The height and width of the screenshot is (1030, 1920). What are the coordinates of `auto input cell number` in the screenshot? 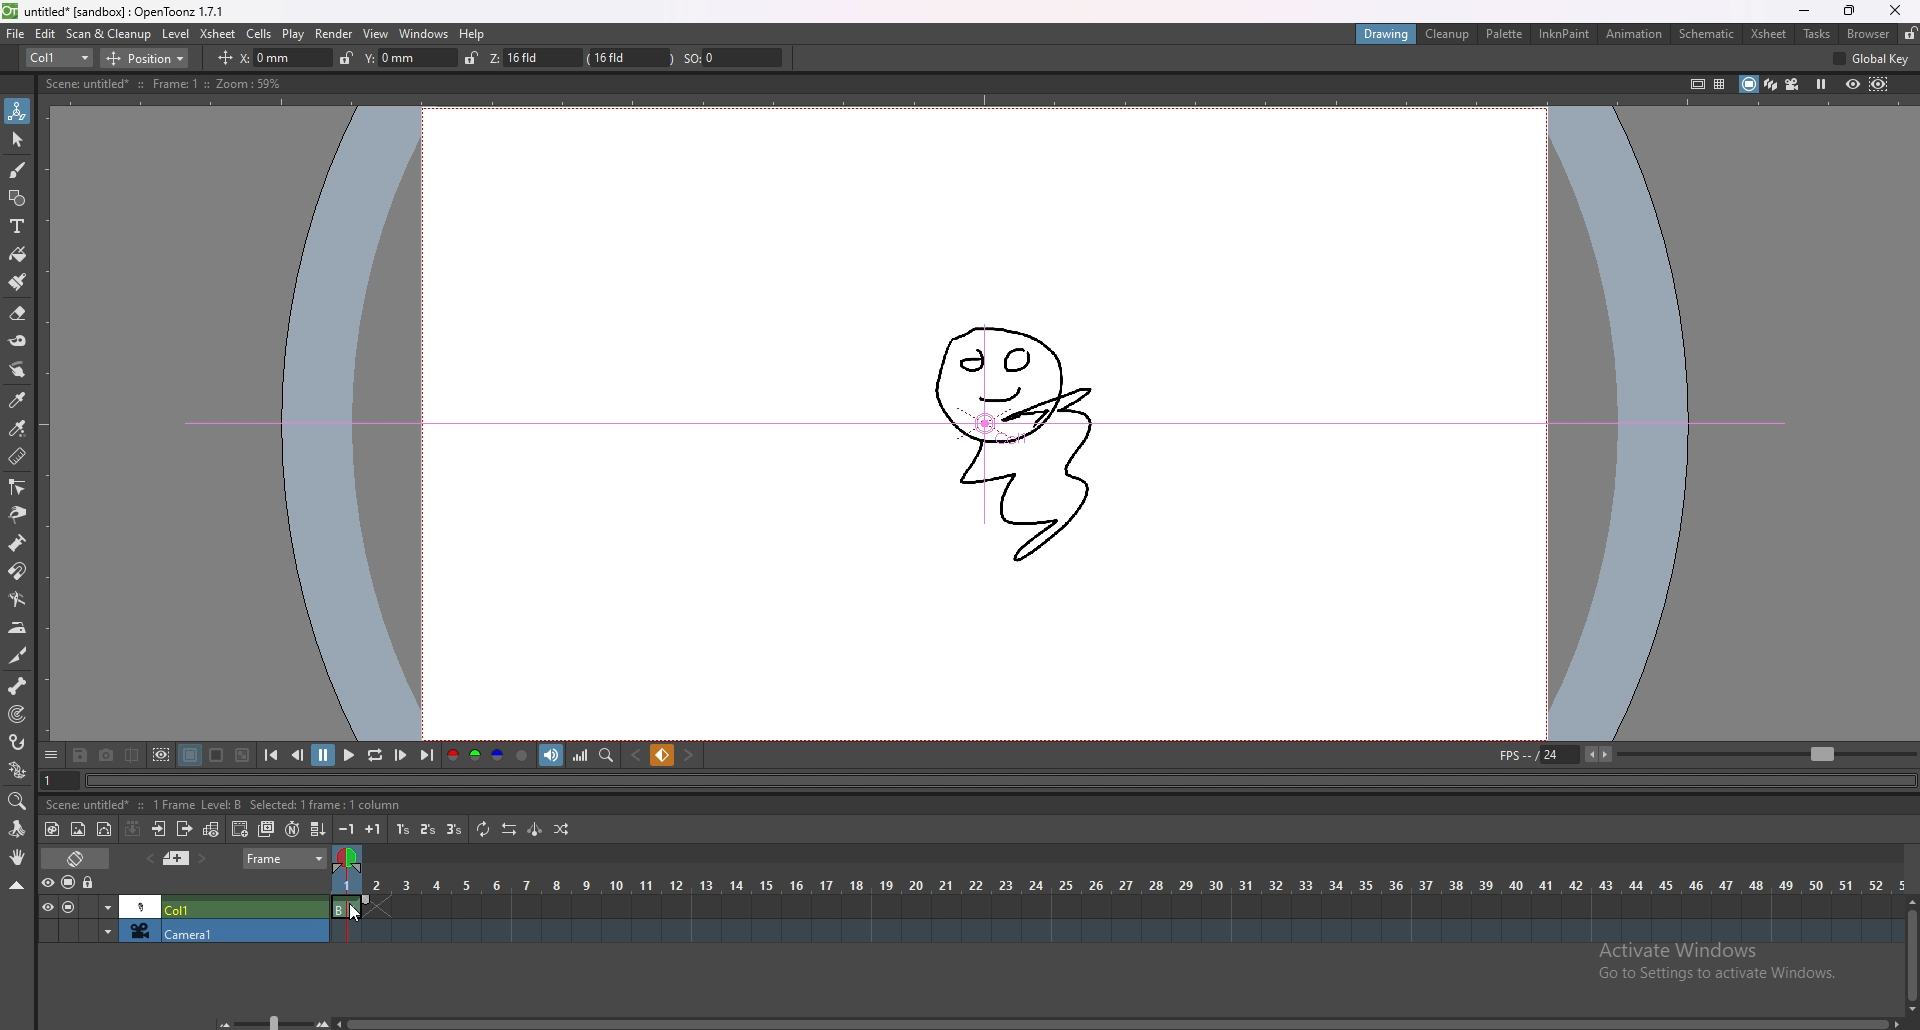 It's located at (292, 828).